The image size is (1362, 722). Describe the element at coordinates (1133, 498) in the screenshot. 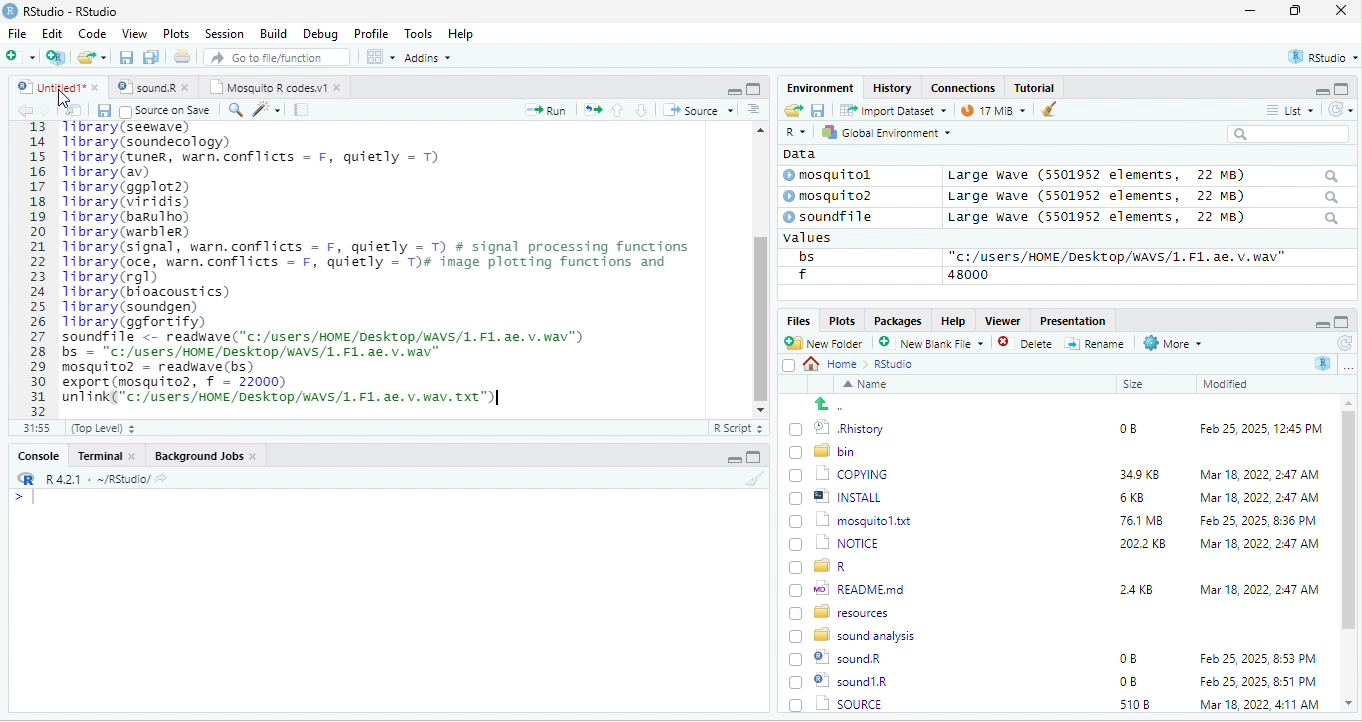

I see `6KB` at that location.